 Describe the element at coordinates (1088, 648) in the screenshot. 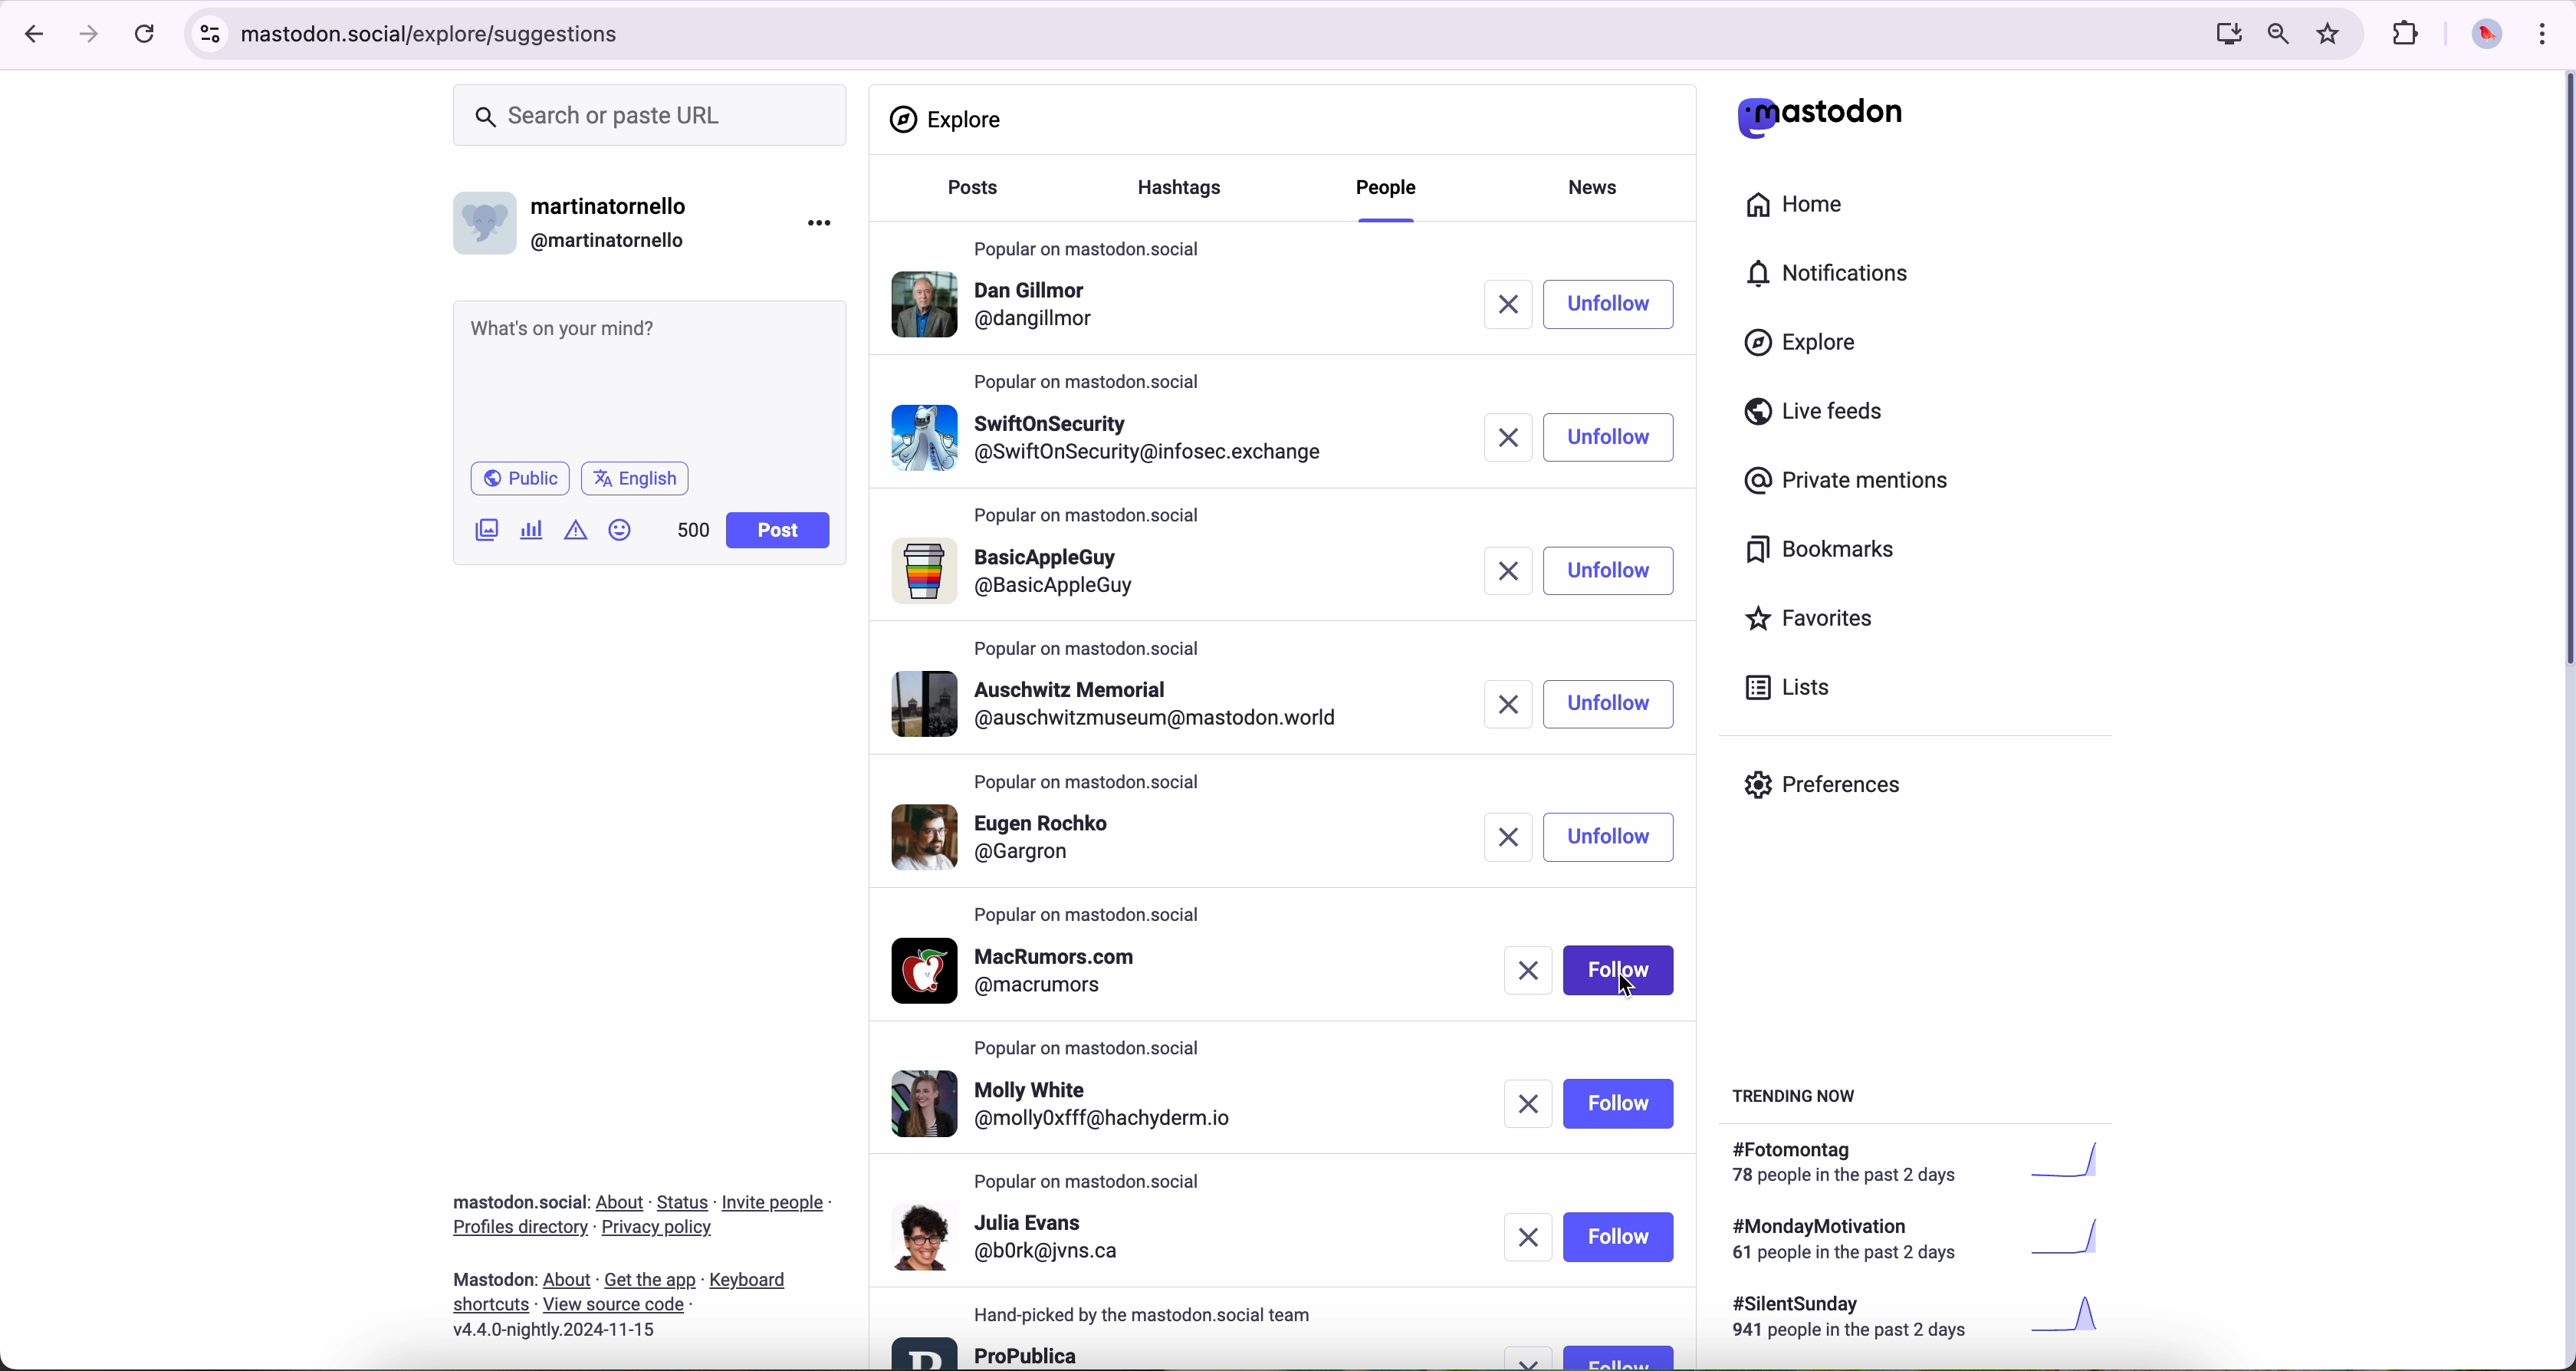

I see `popular` at that location.